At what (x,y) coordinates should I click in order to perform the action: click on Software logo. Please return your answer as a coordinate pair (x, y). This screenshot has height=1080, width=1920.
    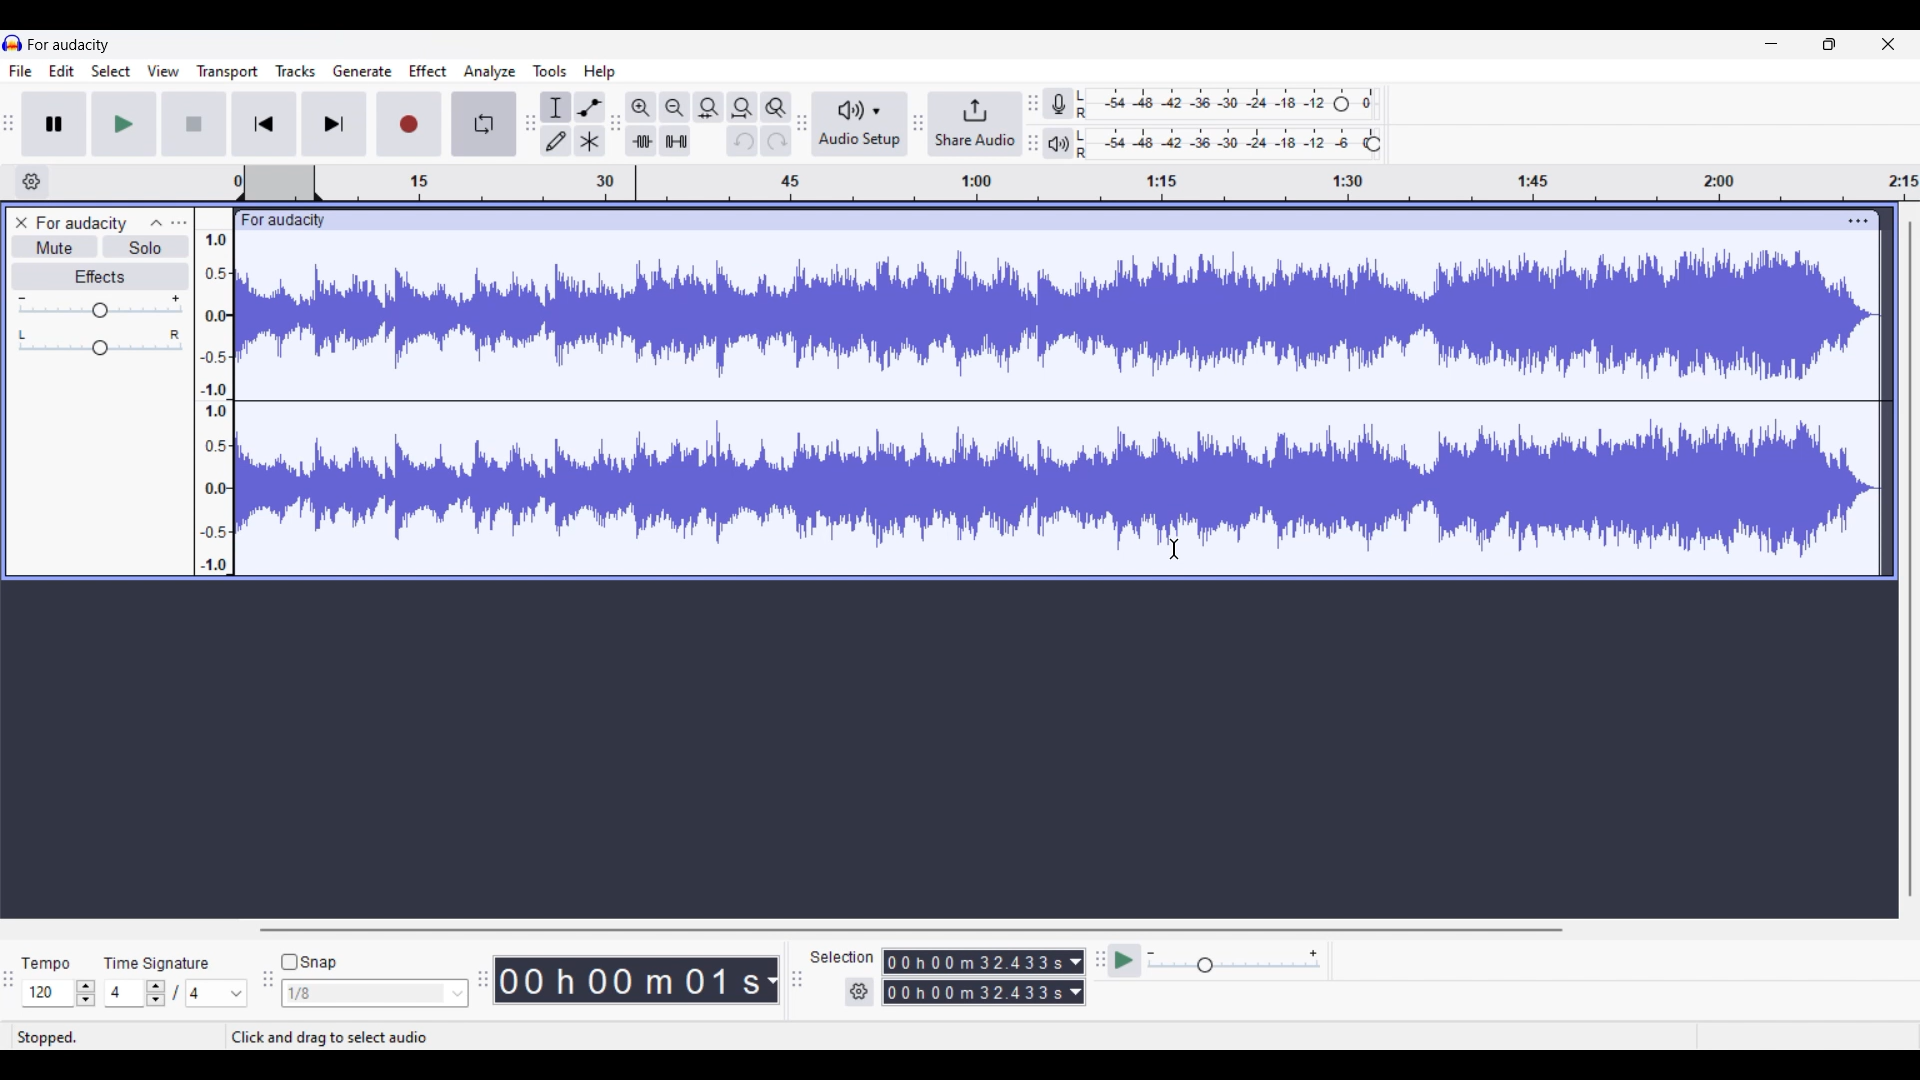
    Looking at the image, I should click on (13, 43).